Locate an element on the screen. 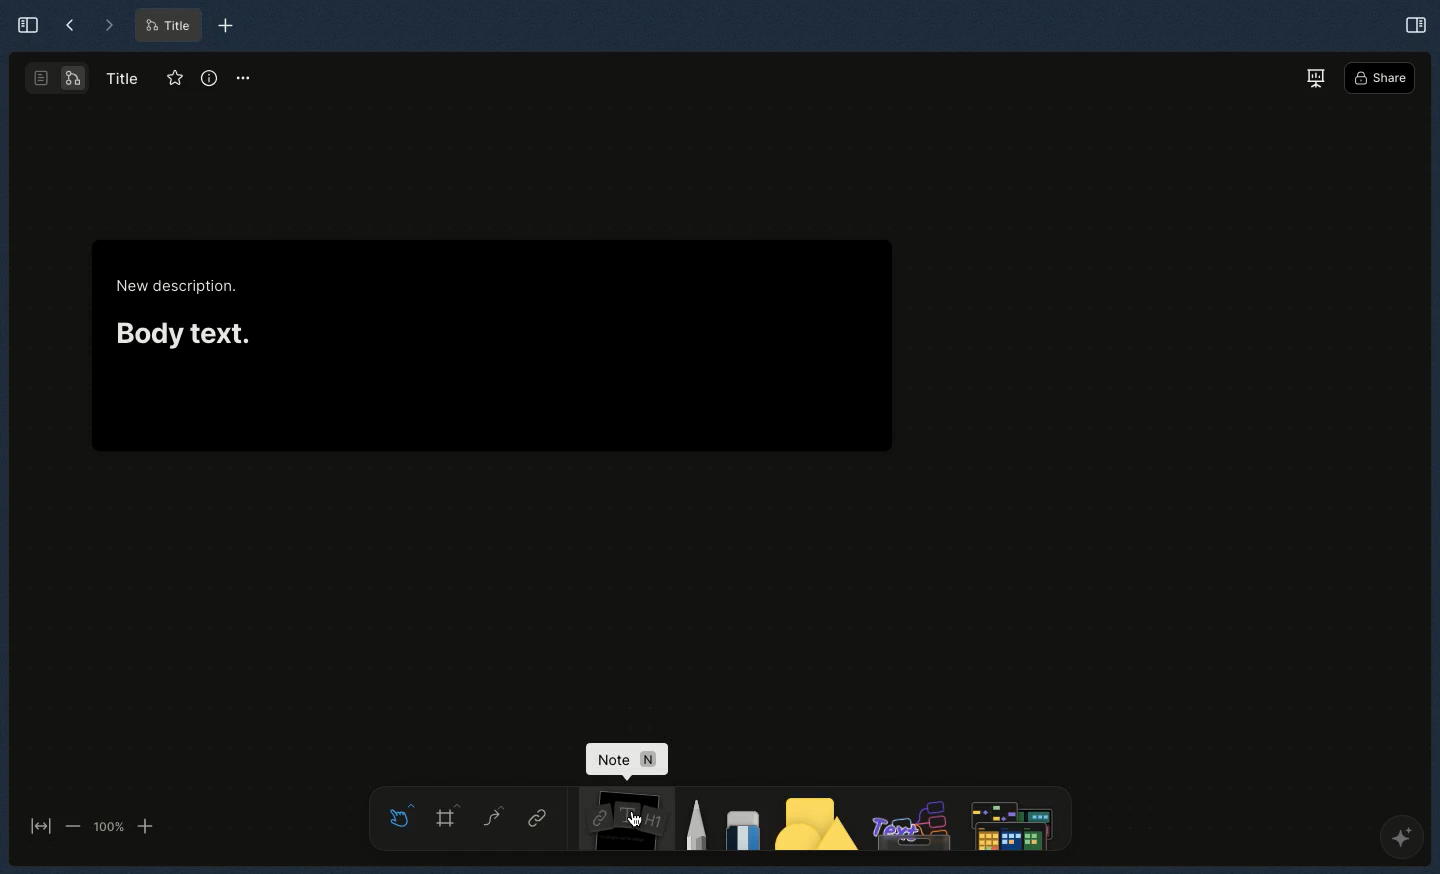  Back is located at coordinates (70, 26).